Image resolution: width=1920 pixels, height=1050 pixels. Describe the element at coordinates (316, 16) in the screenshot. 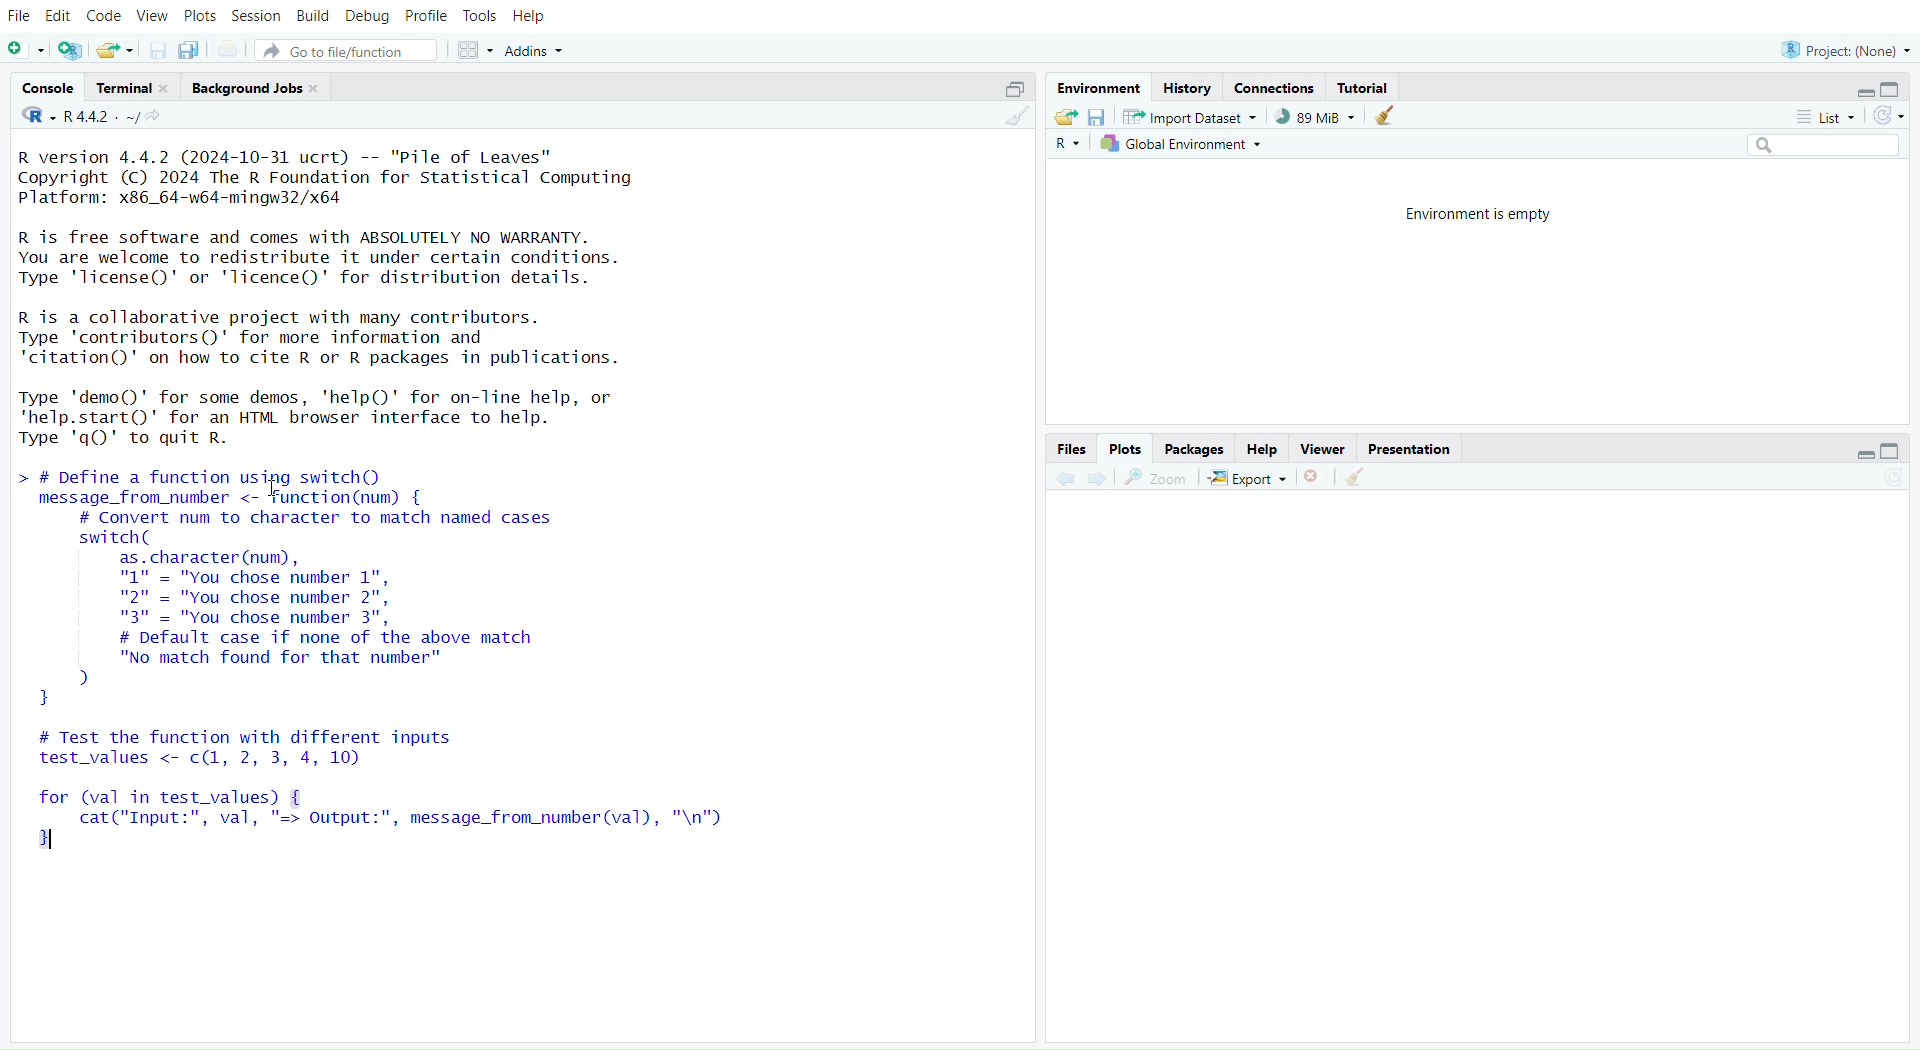

I see `Build` at that location.